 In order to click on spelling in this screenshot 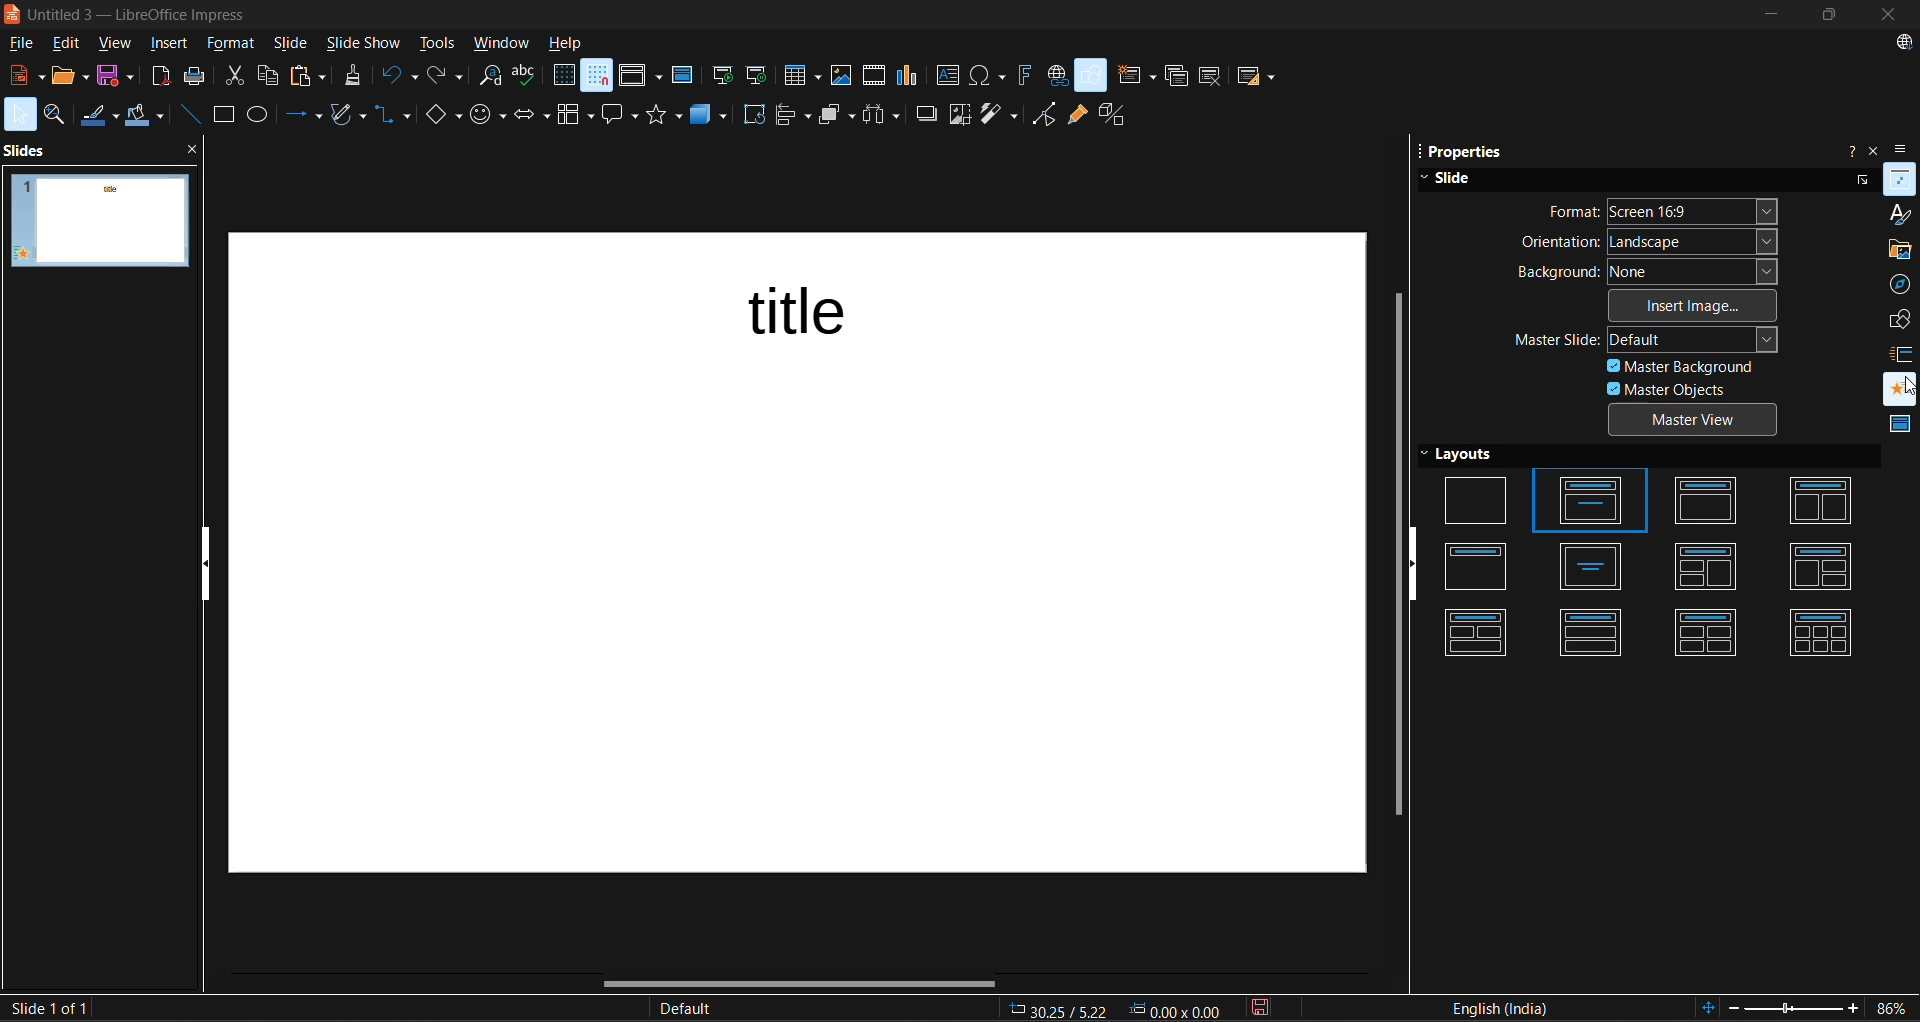, I will do `click(526, 76)`.